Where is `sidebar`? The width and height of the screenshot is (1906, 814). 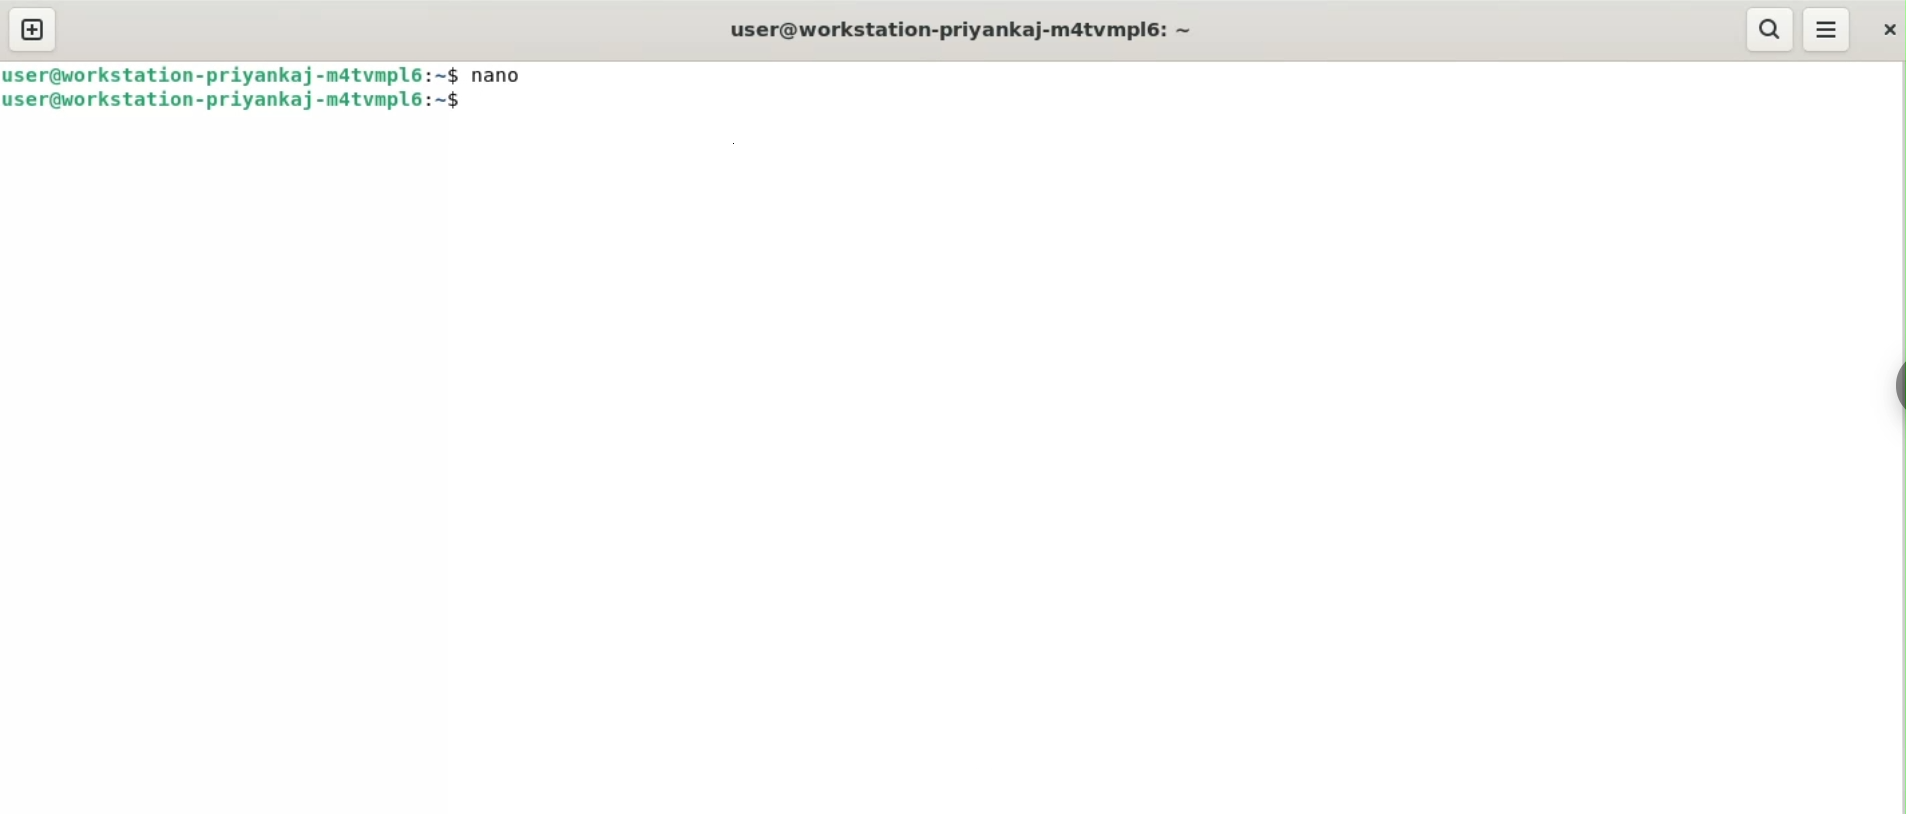 sidebar is located at coordinates (1892, 386).